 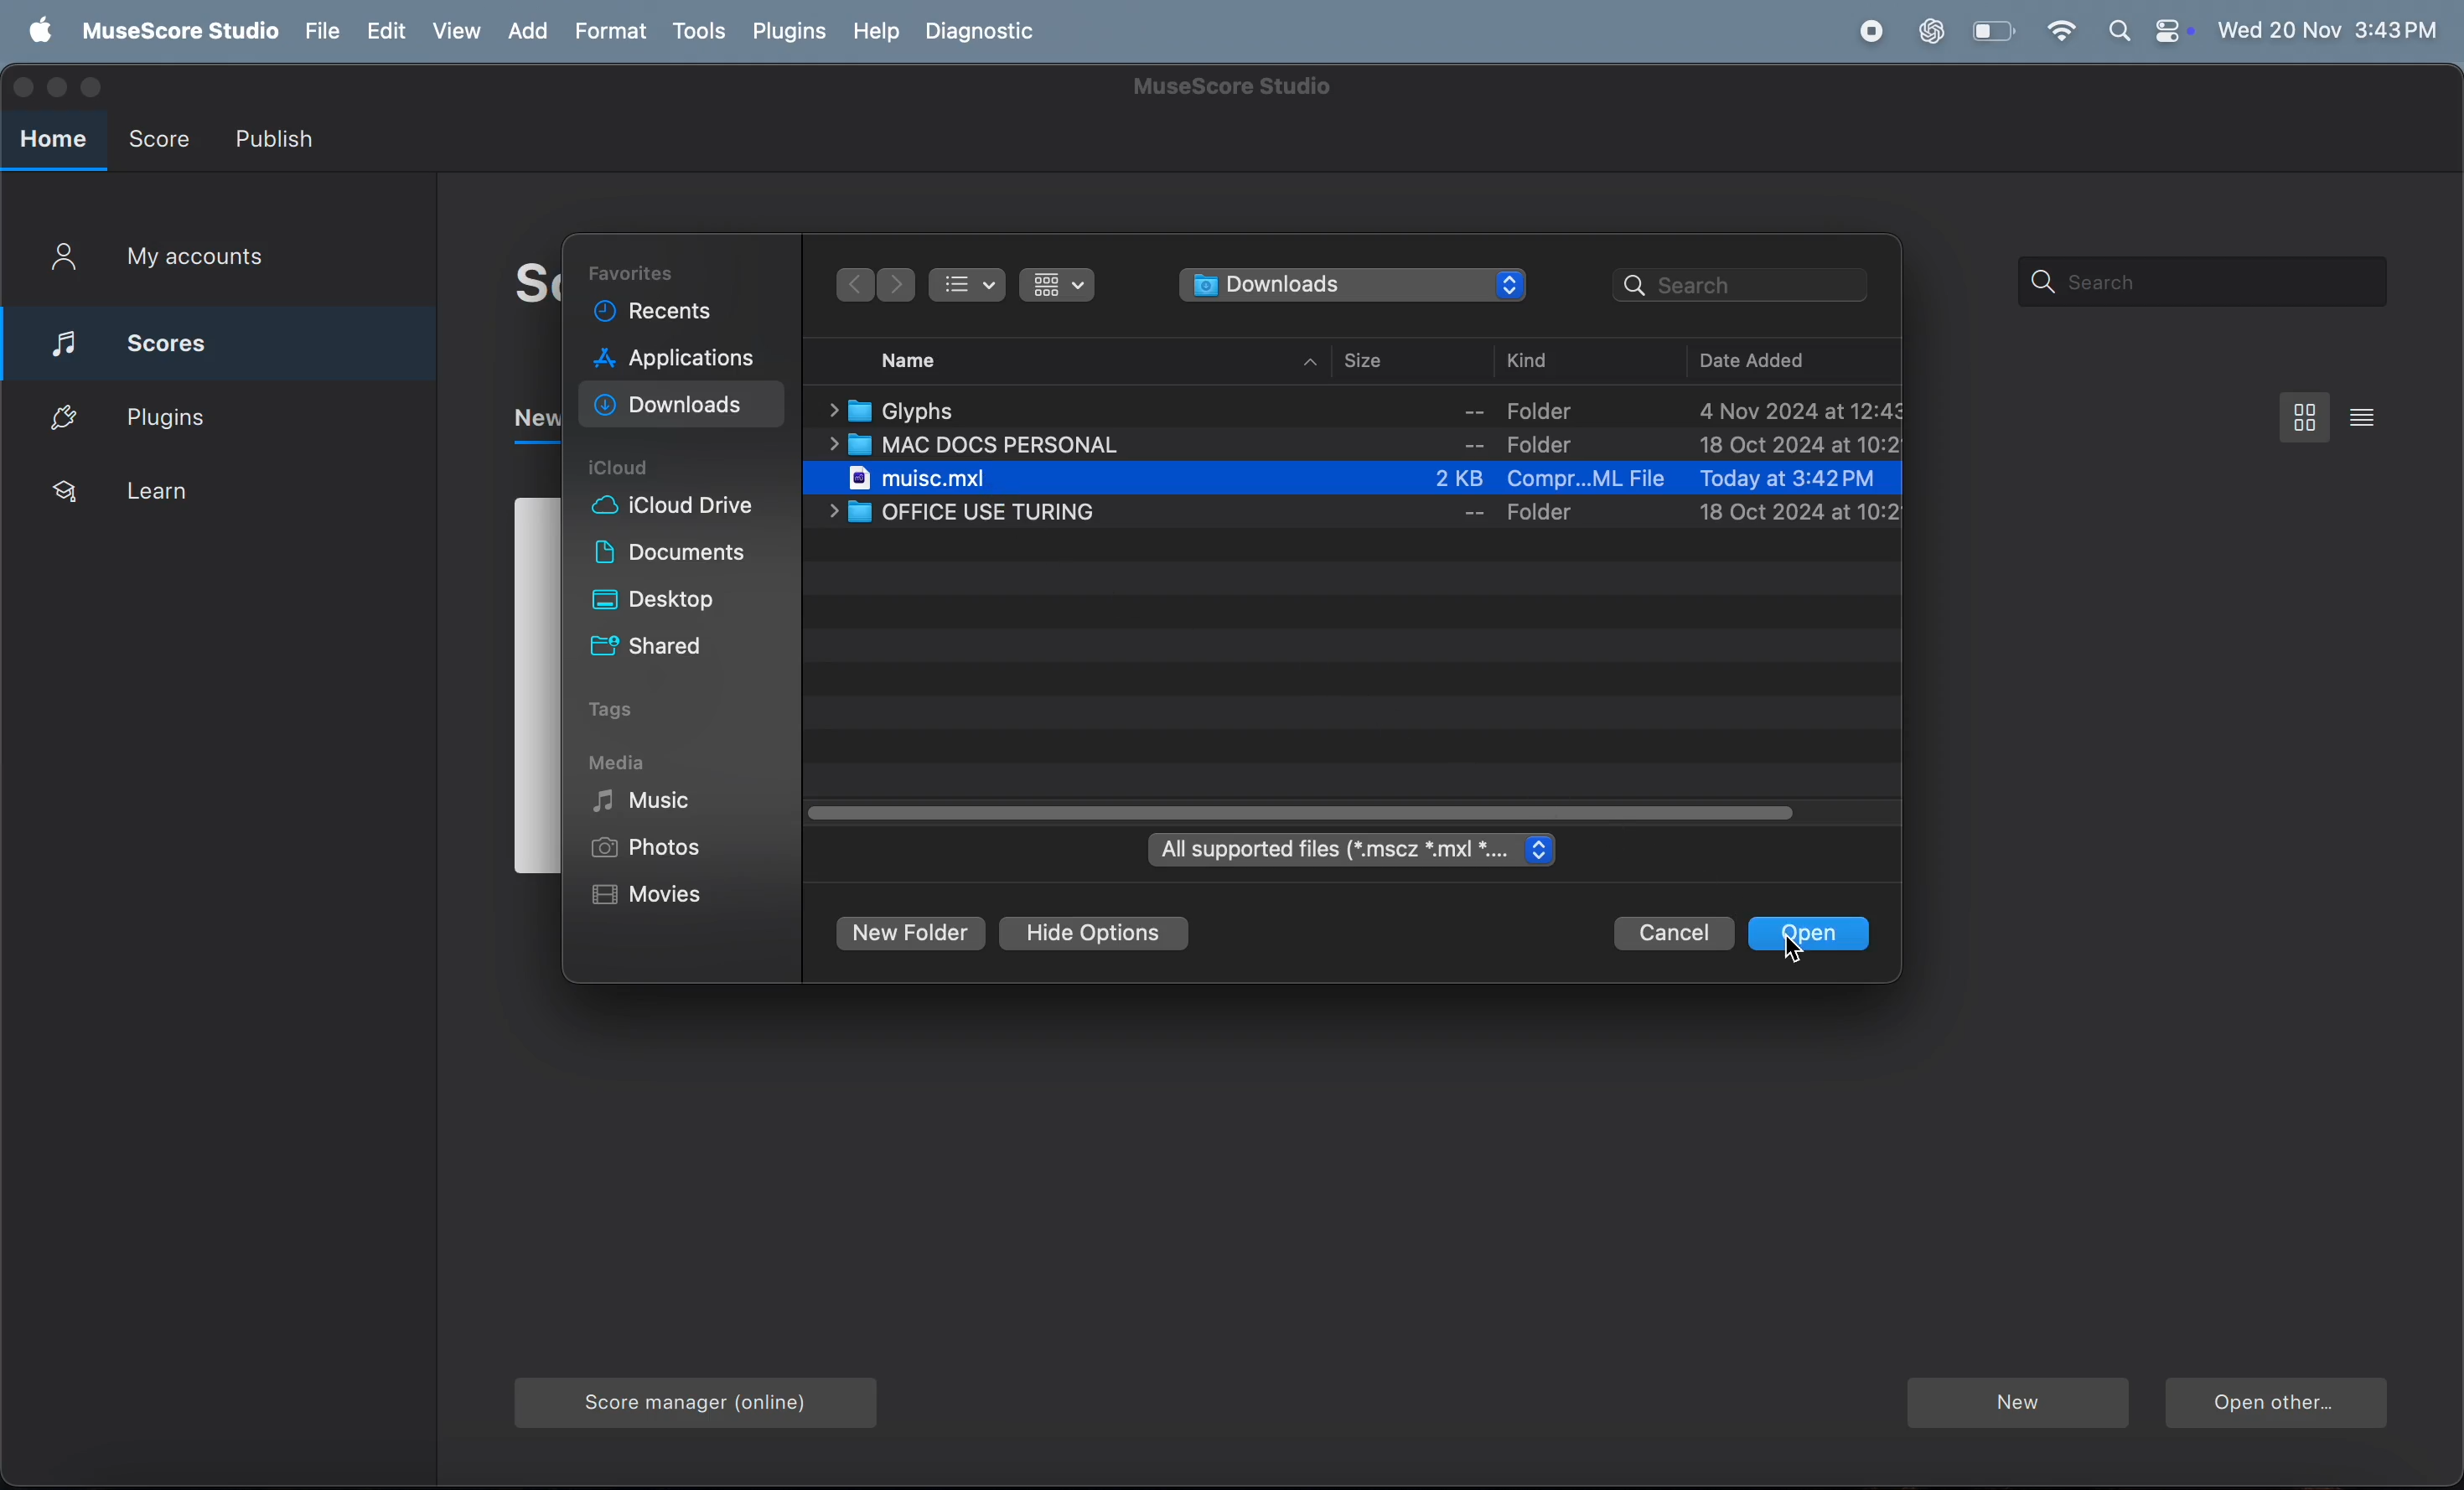 I want to click on toggle, so click(x=1313, y=813).